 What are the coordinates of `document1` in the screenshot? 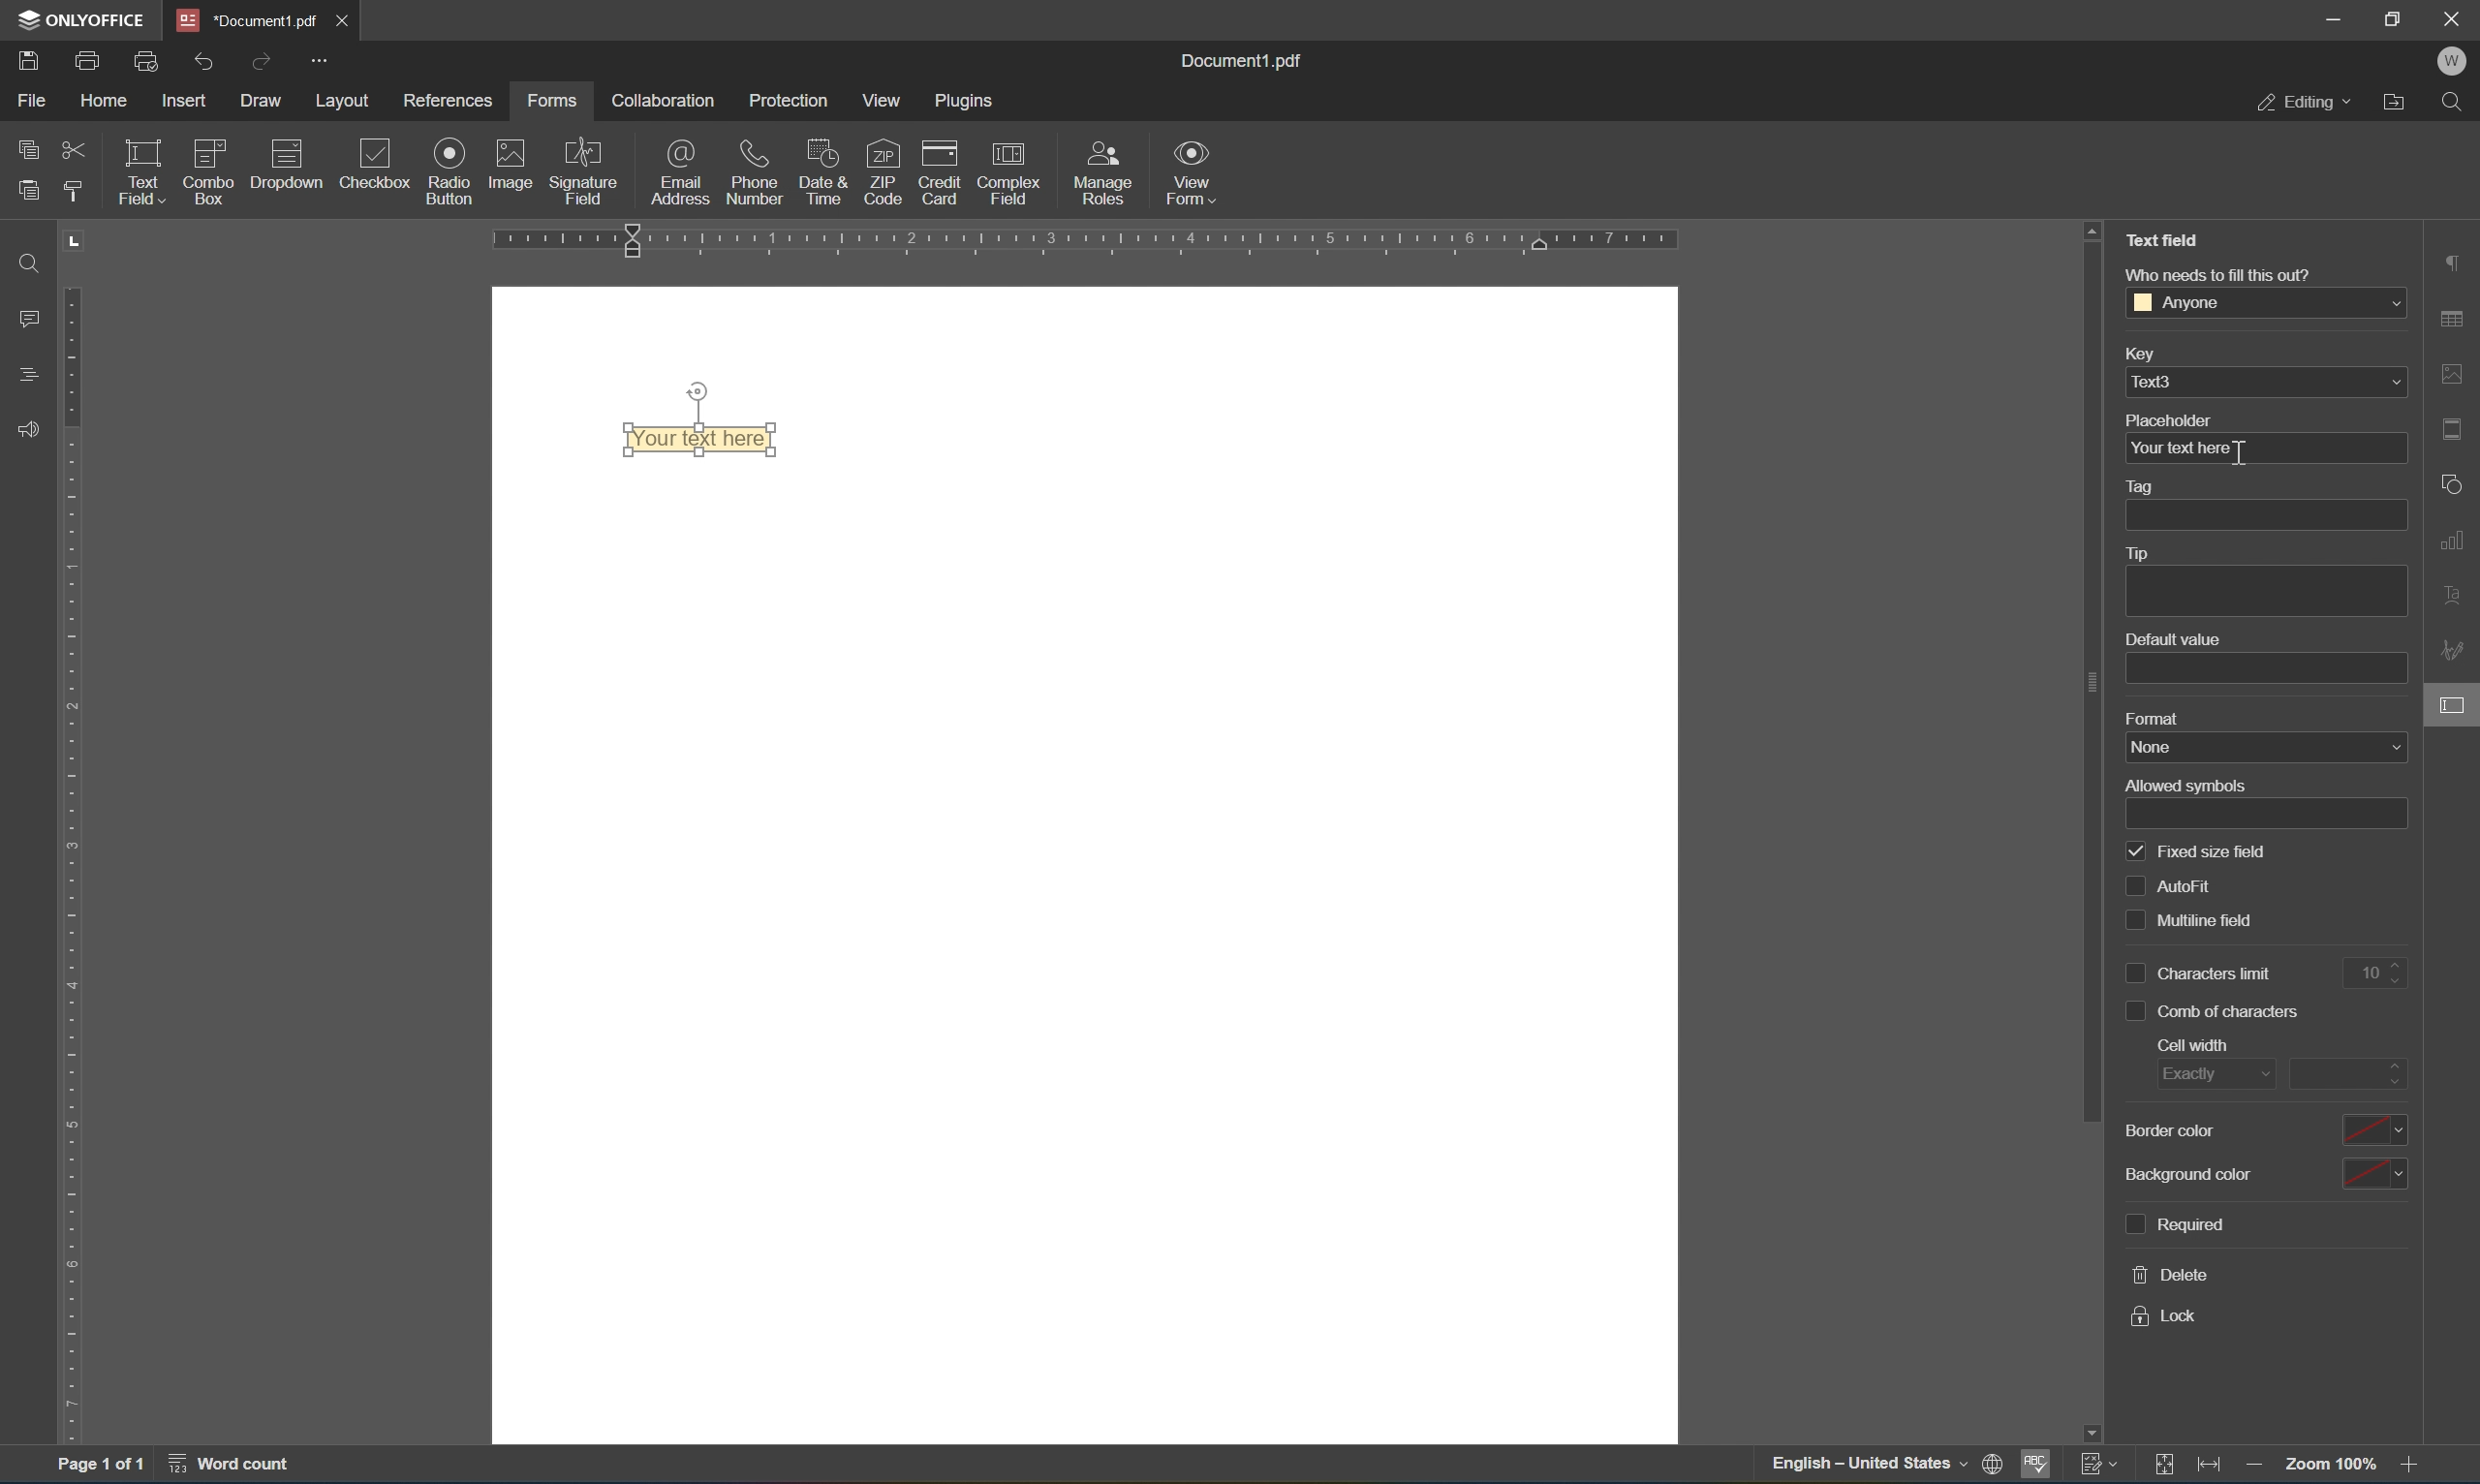 It's located at (253, 19).